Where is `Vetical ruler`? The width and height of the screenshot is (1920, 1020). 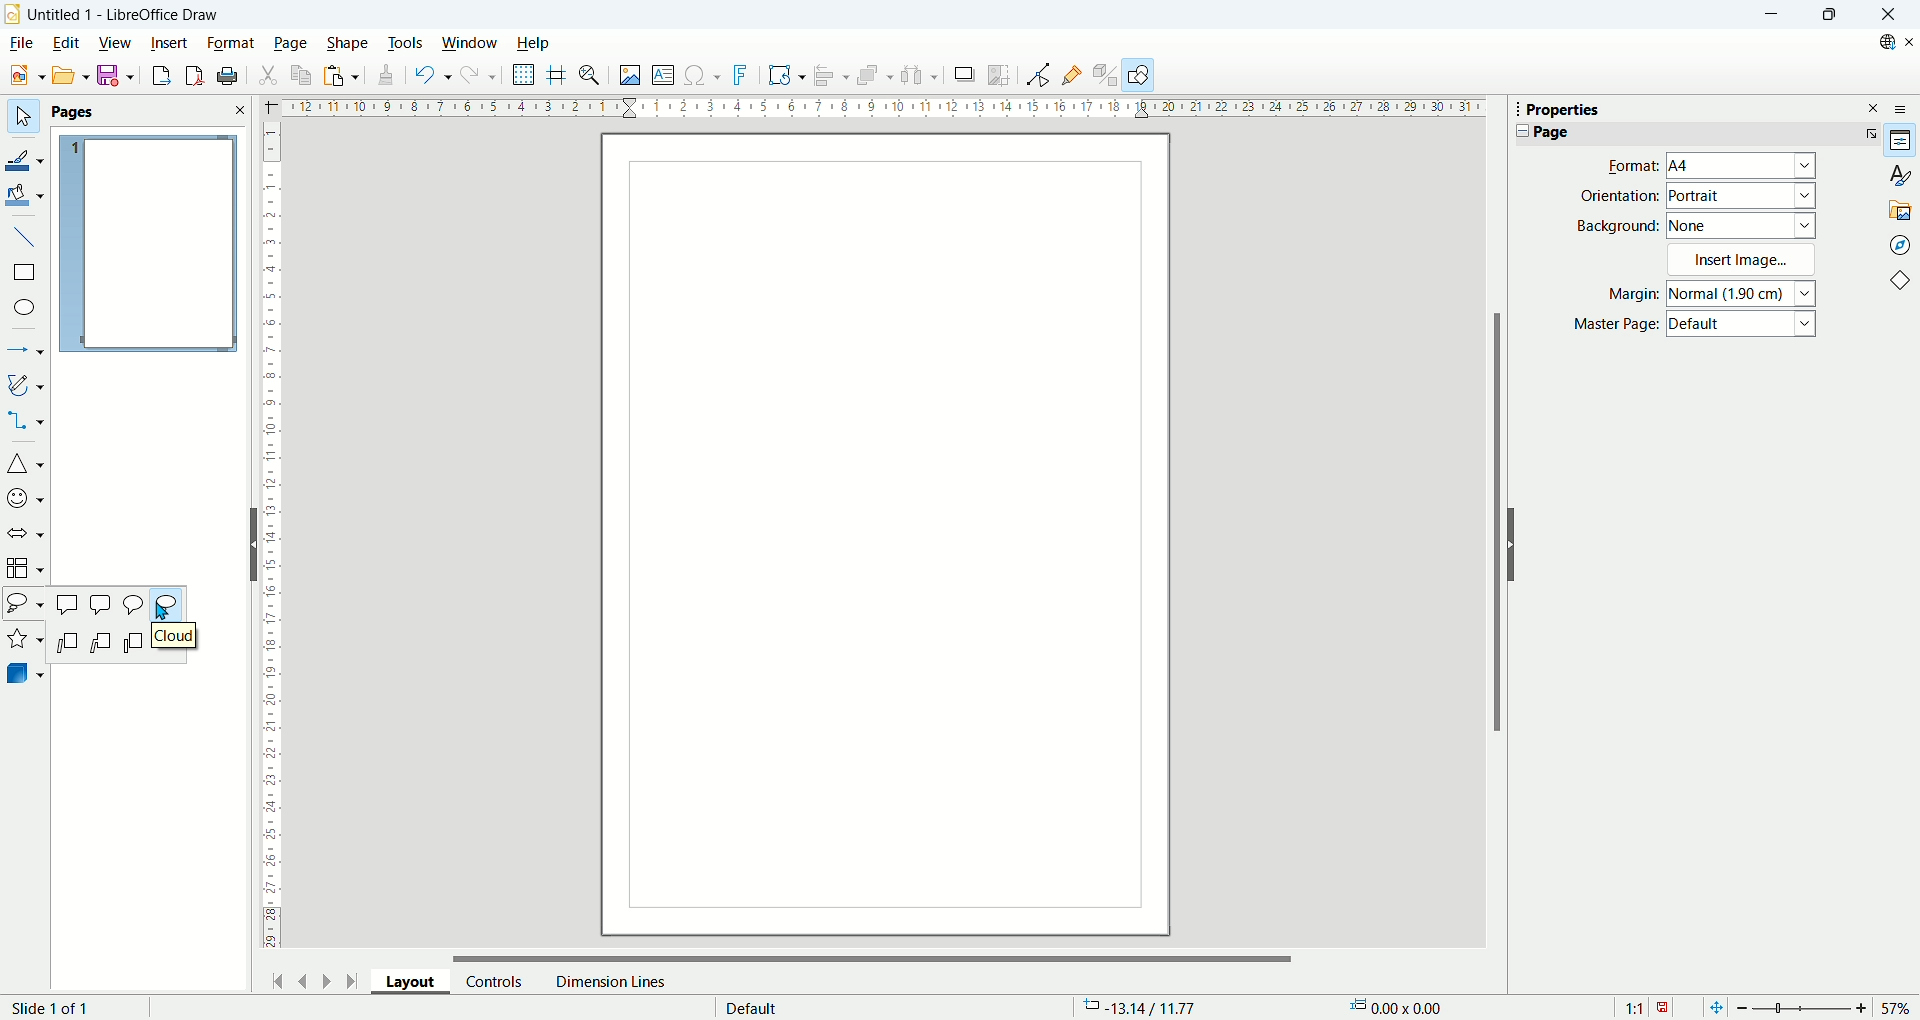
Vetical ruler is located at coordinates (272, 535).